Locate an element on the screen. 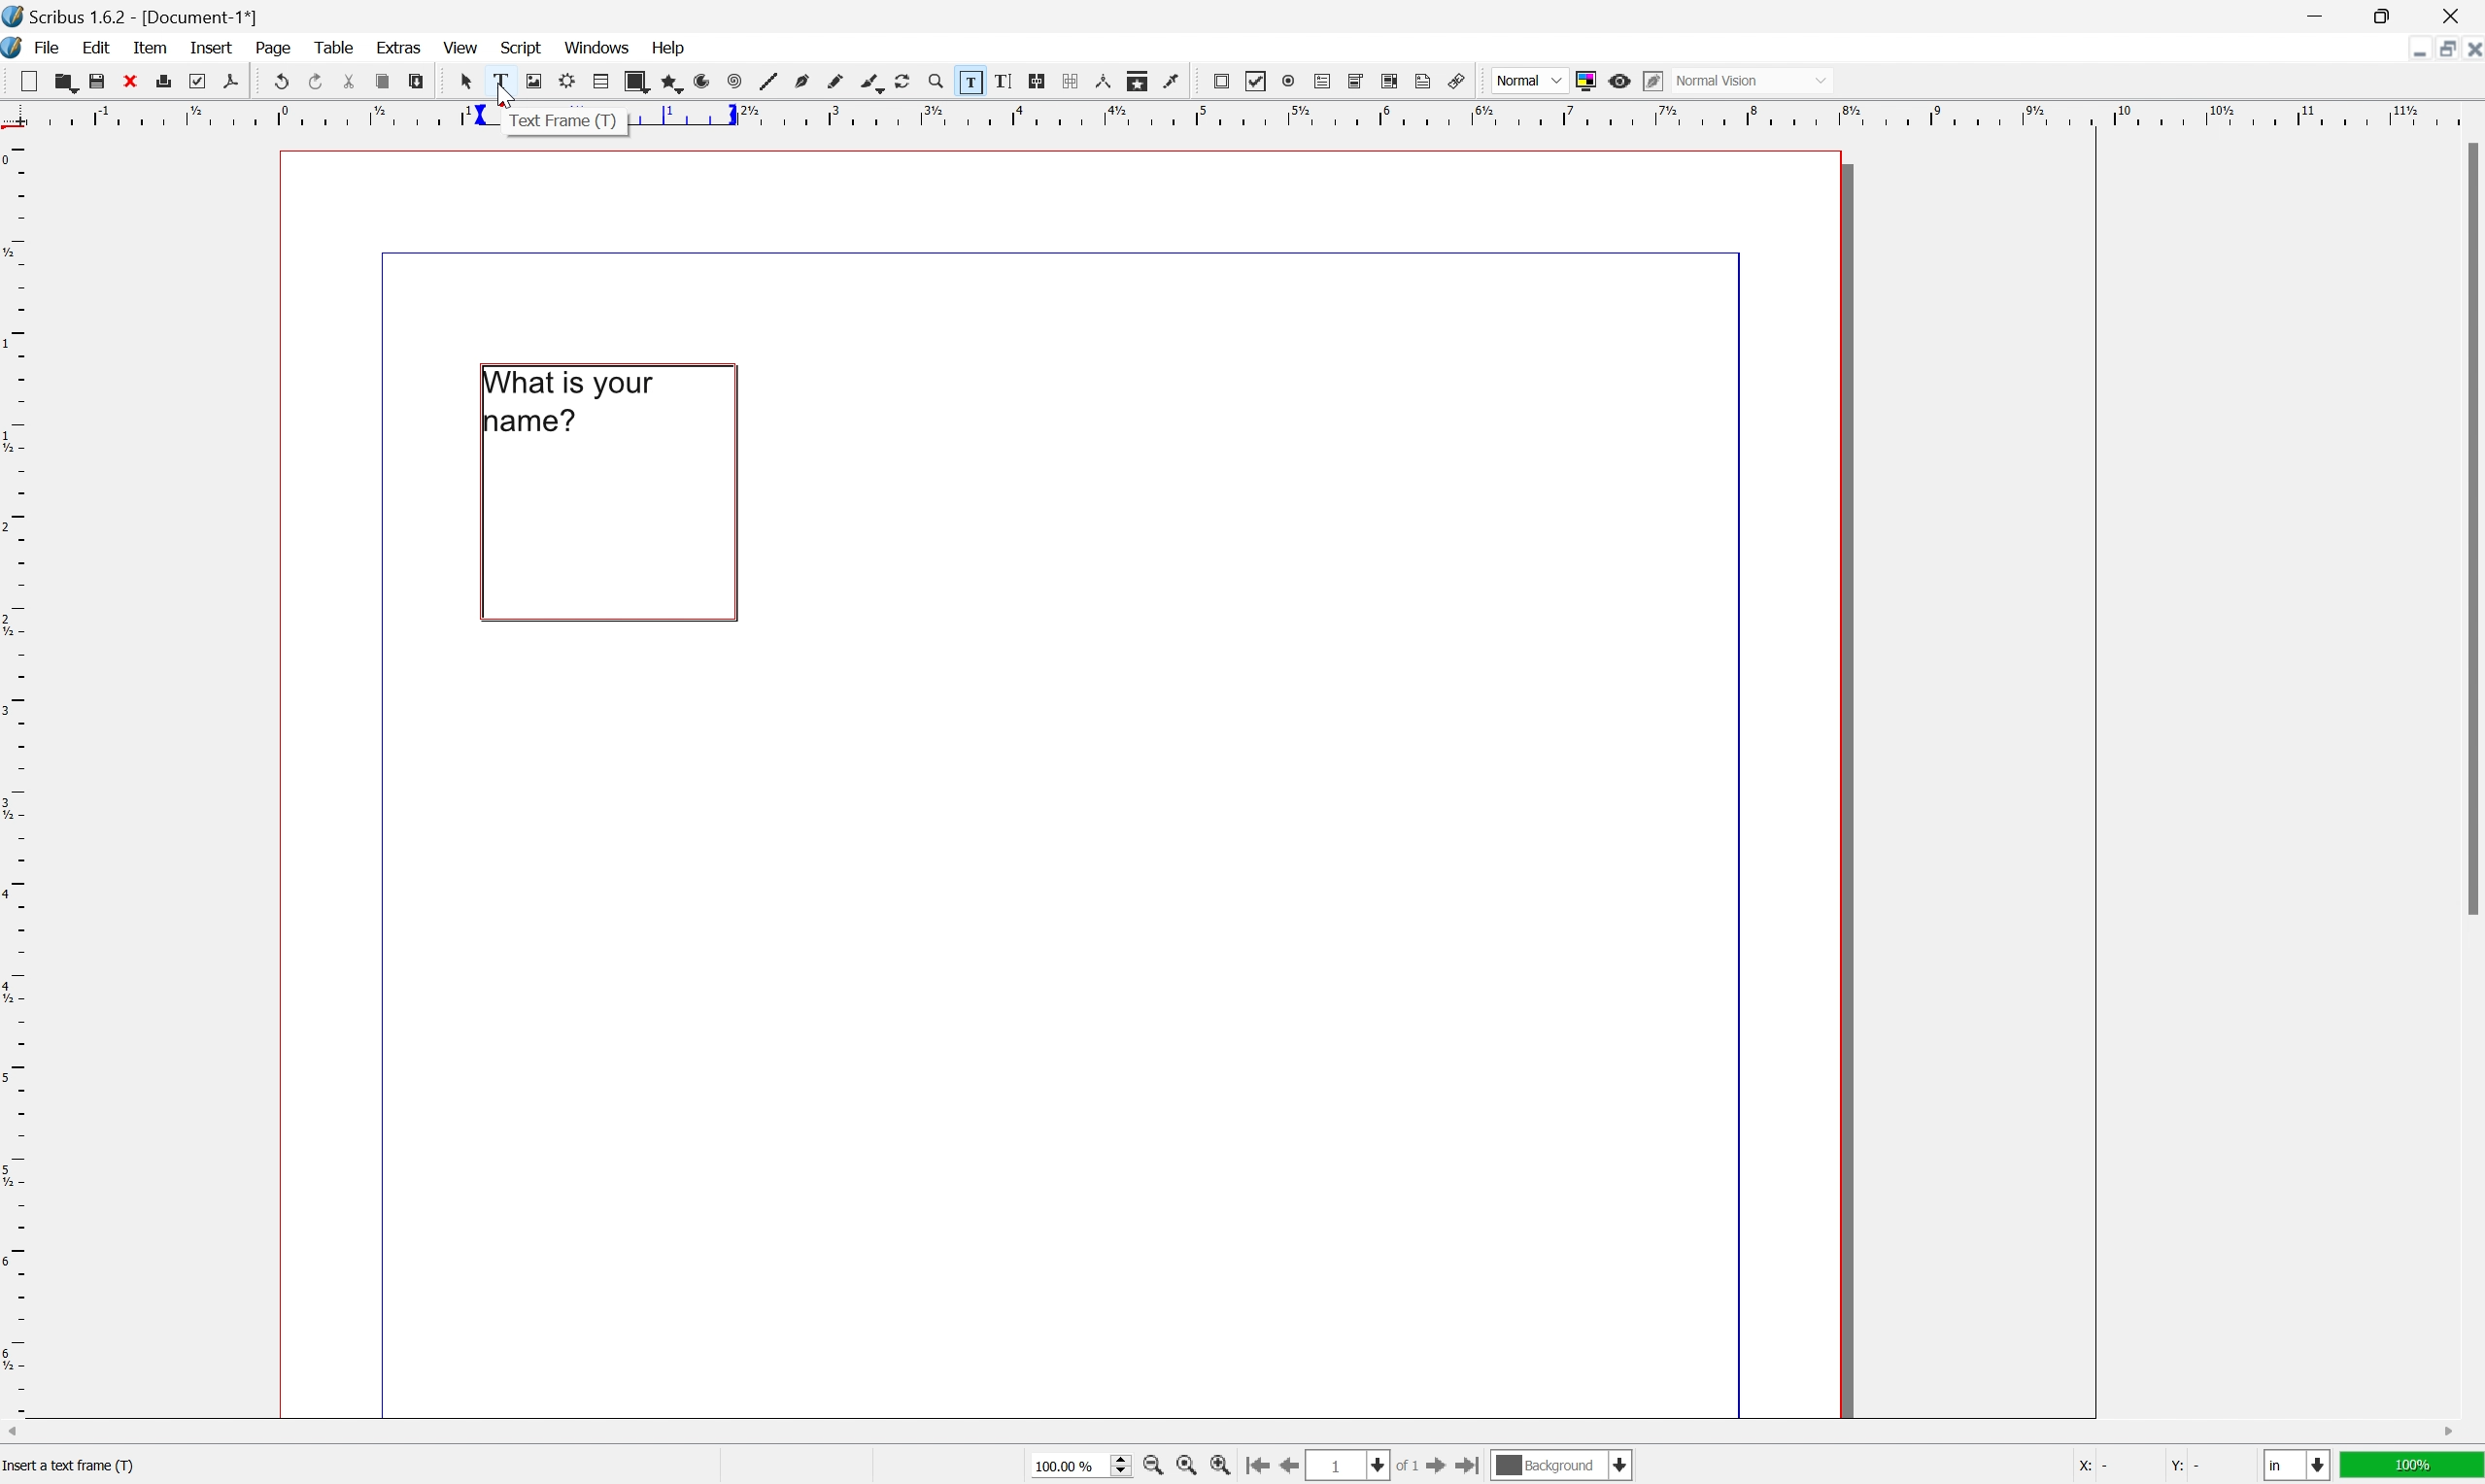  pdf text field is located at coordinates (1322, 82).